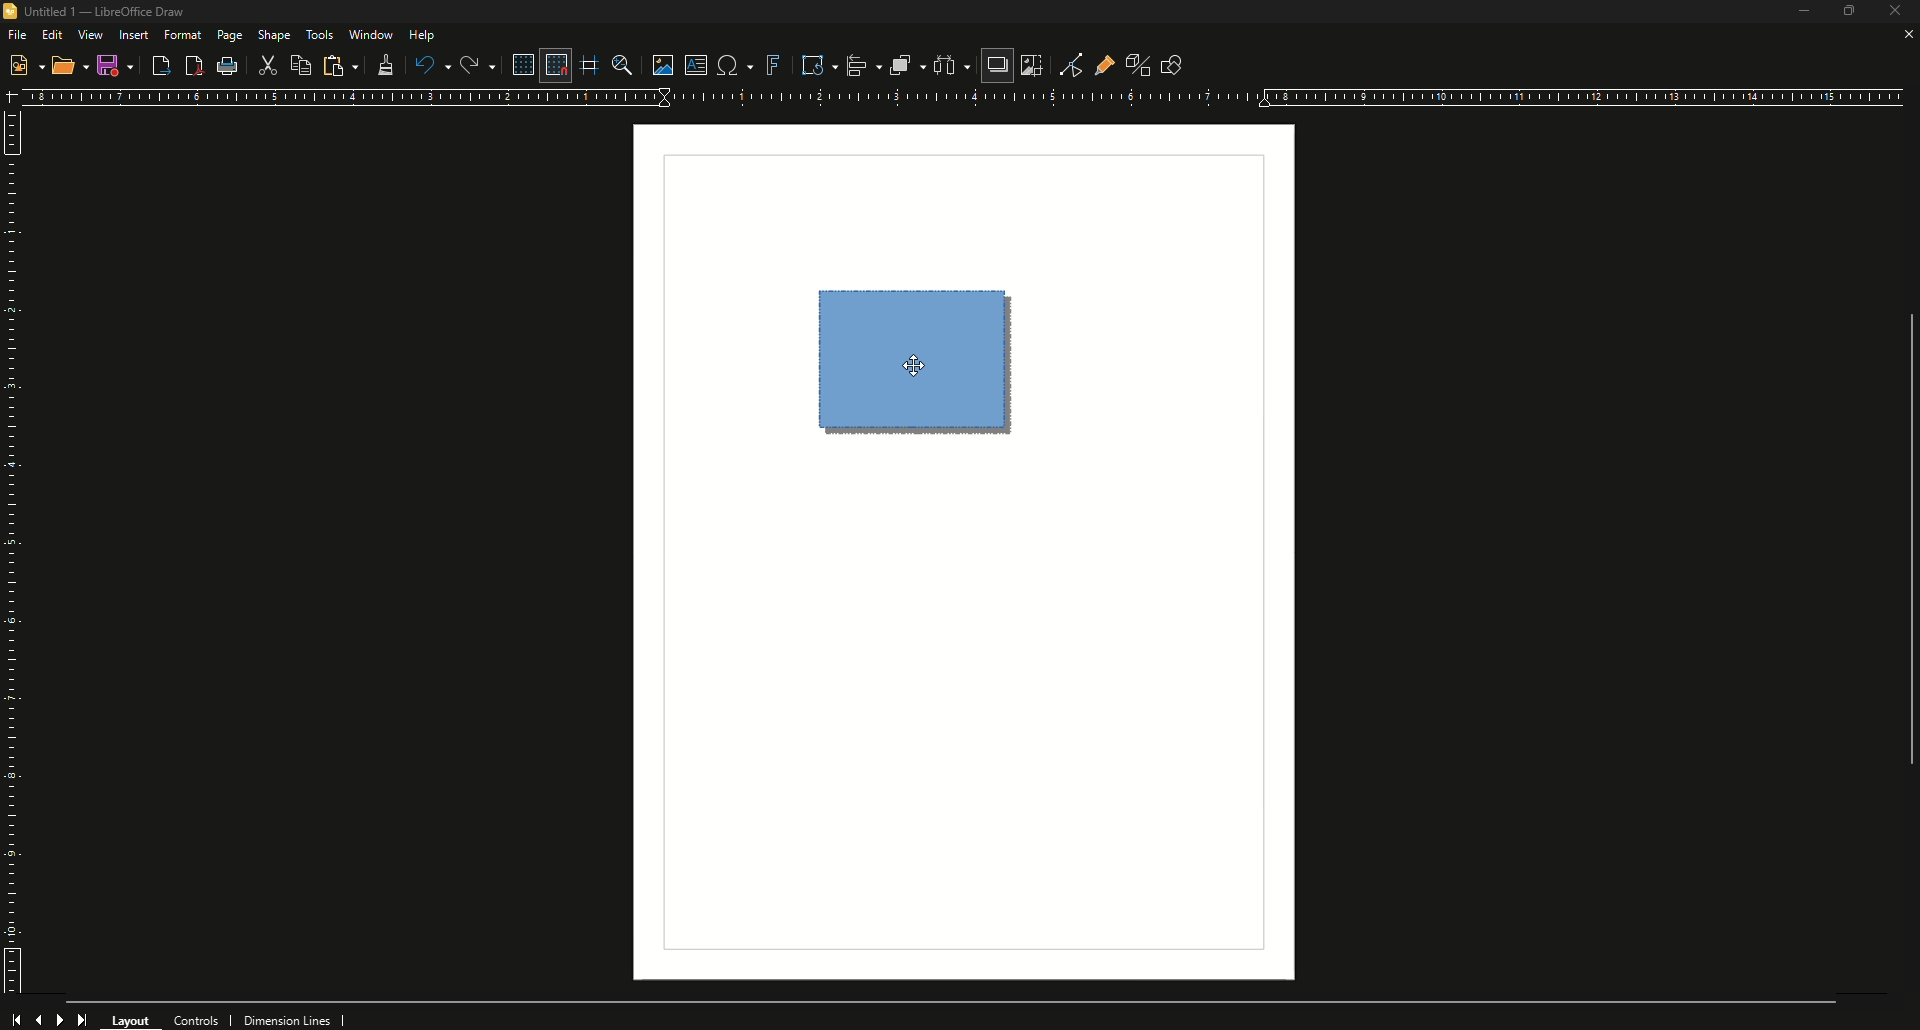  I want to click on Window, so click(370, 34).